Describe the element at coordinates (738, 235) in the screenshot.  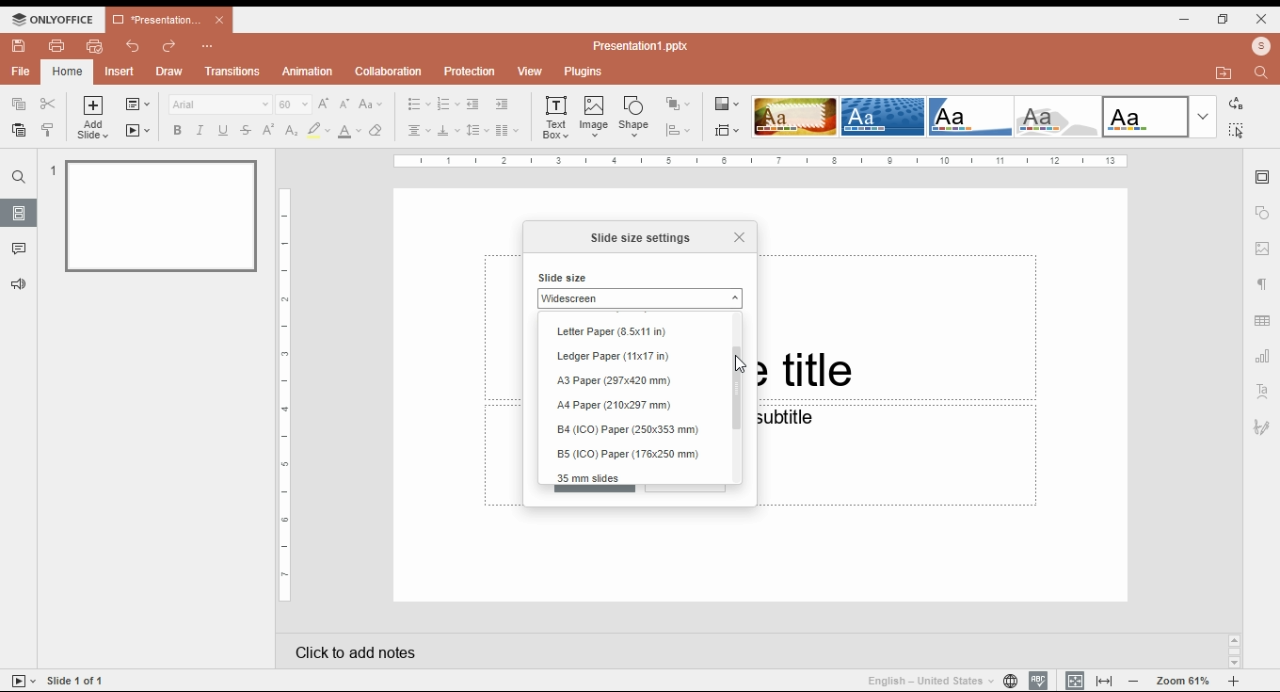
I see `Close` at that location.